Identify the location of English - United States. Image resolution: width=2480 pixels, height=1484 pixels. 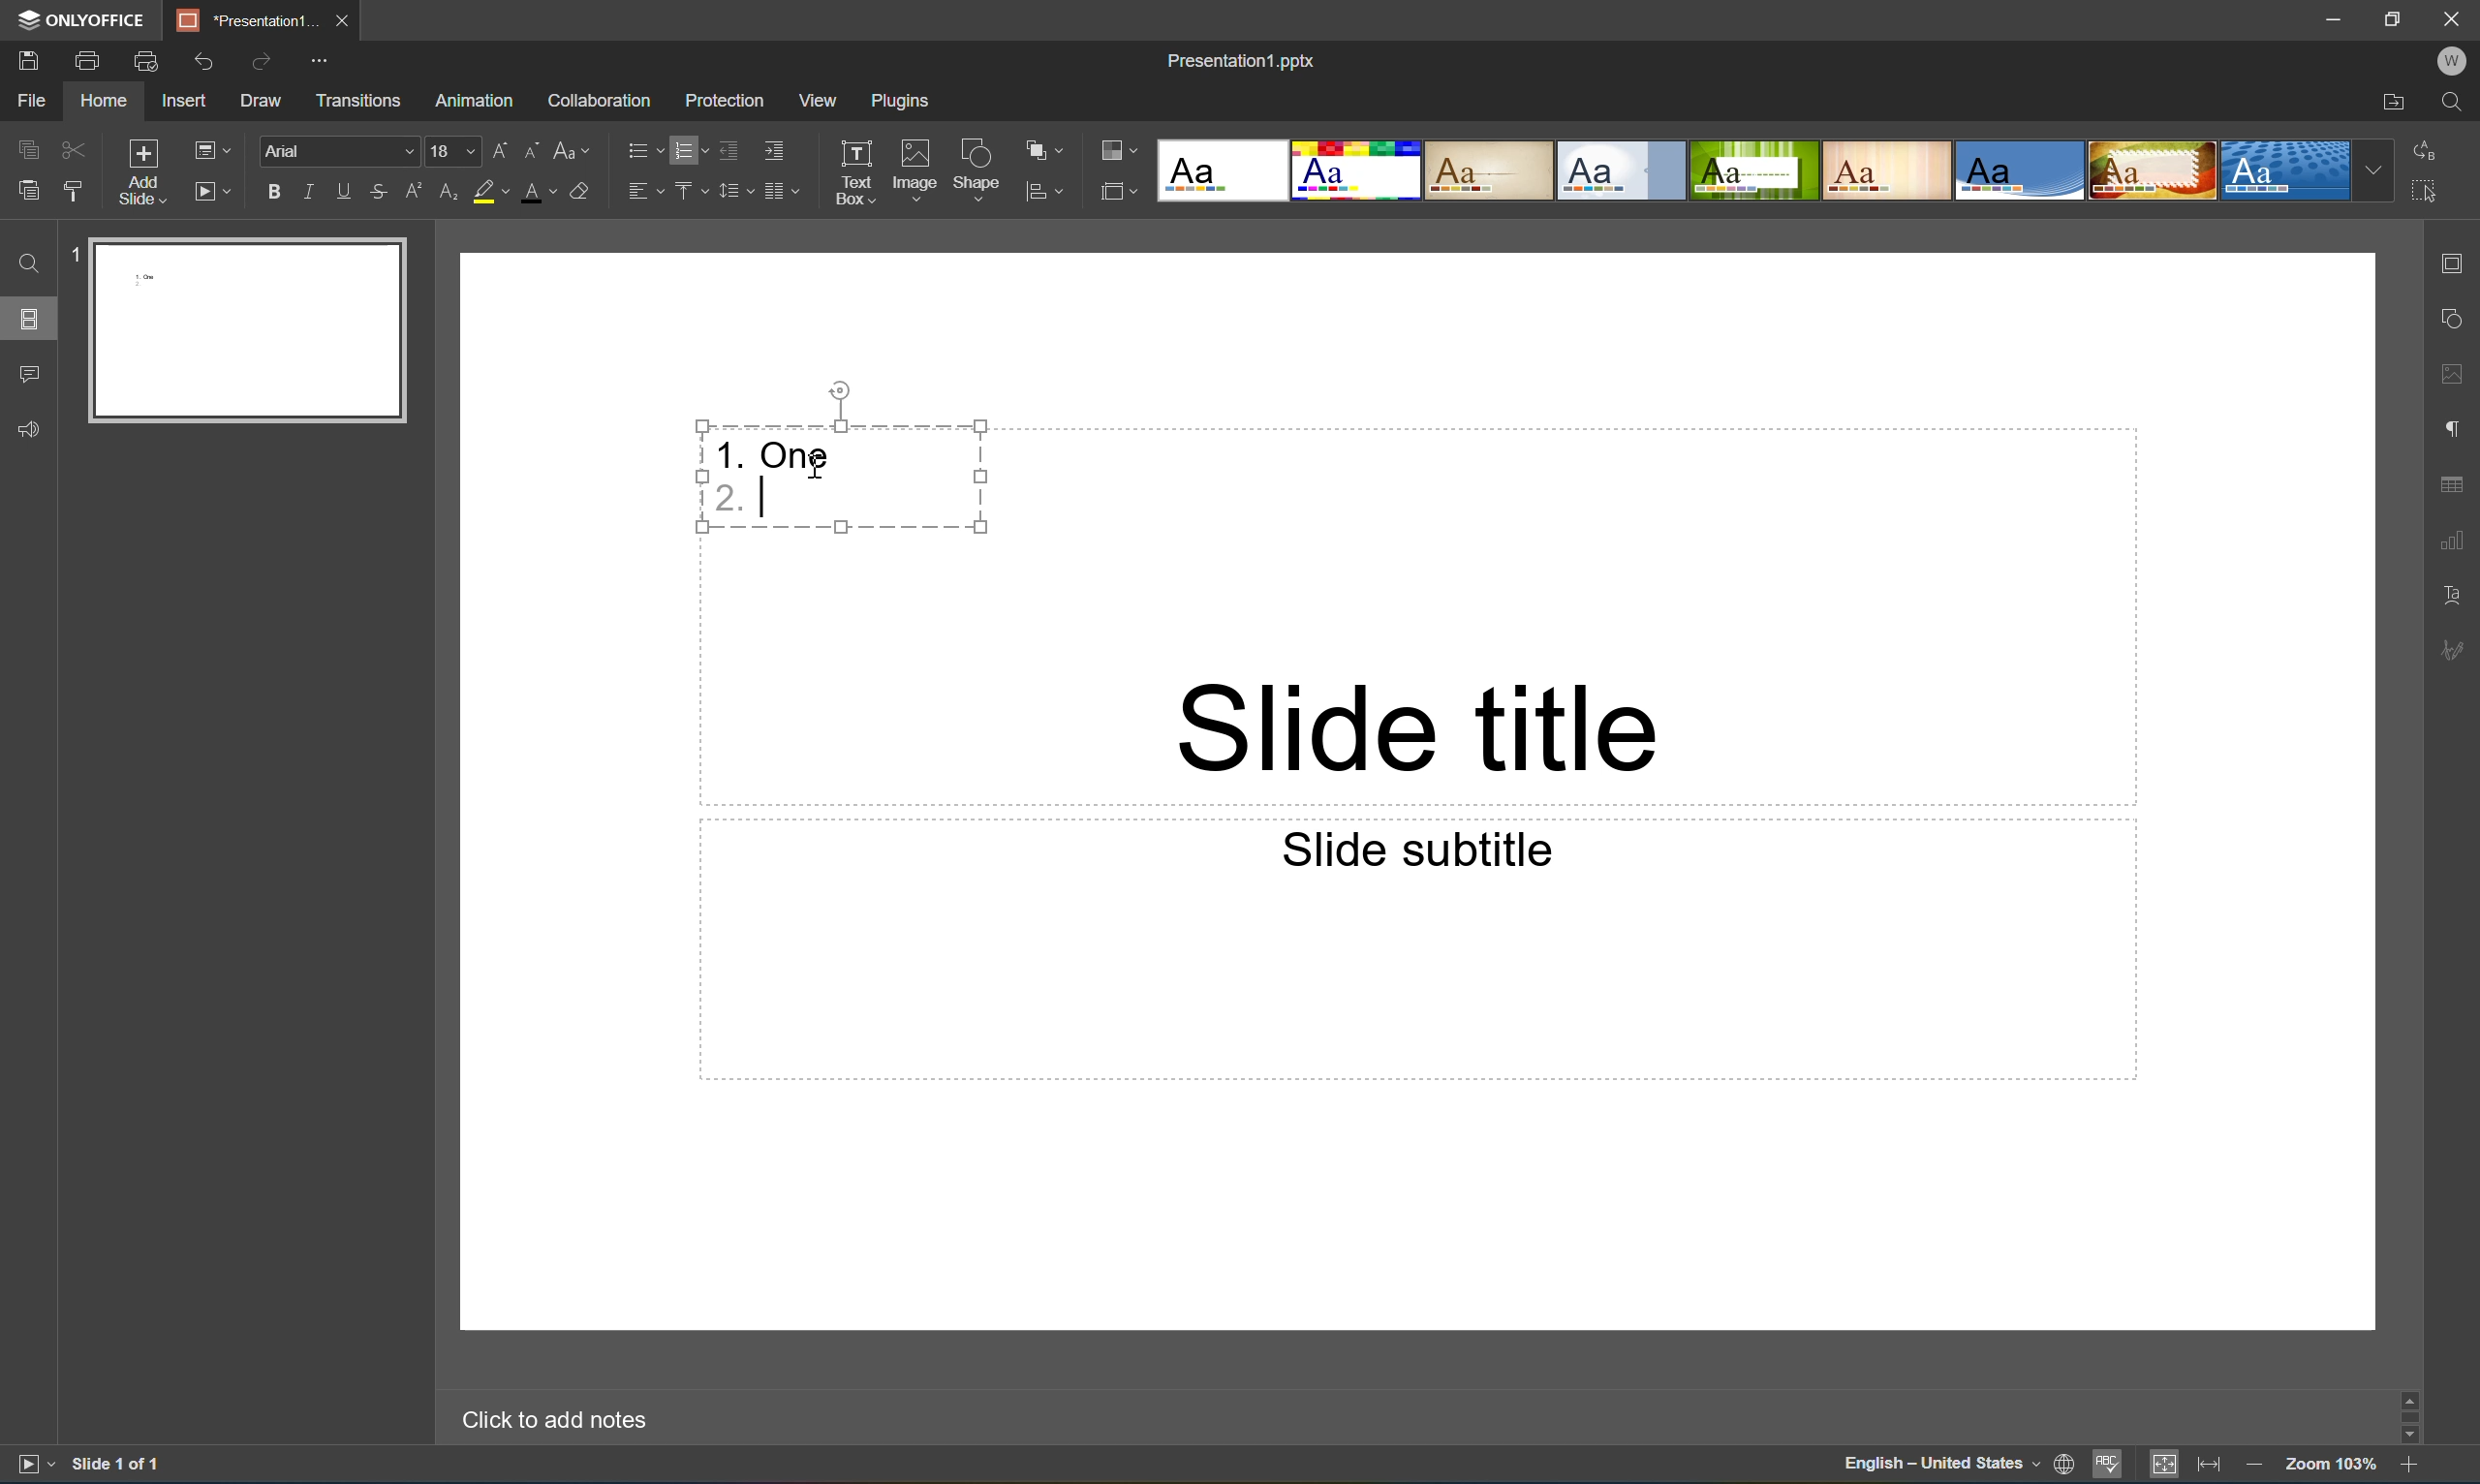
(1939, 1470).